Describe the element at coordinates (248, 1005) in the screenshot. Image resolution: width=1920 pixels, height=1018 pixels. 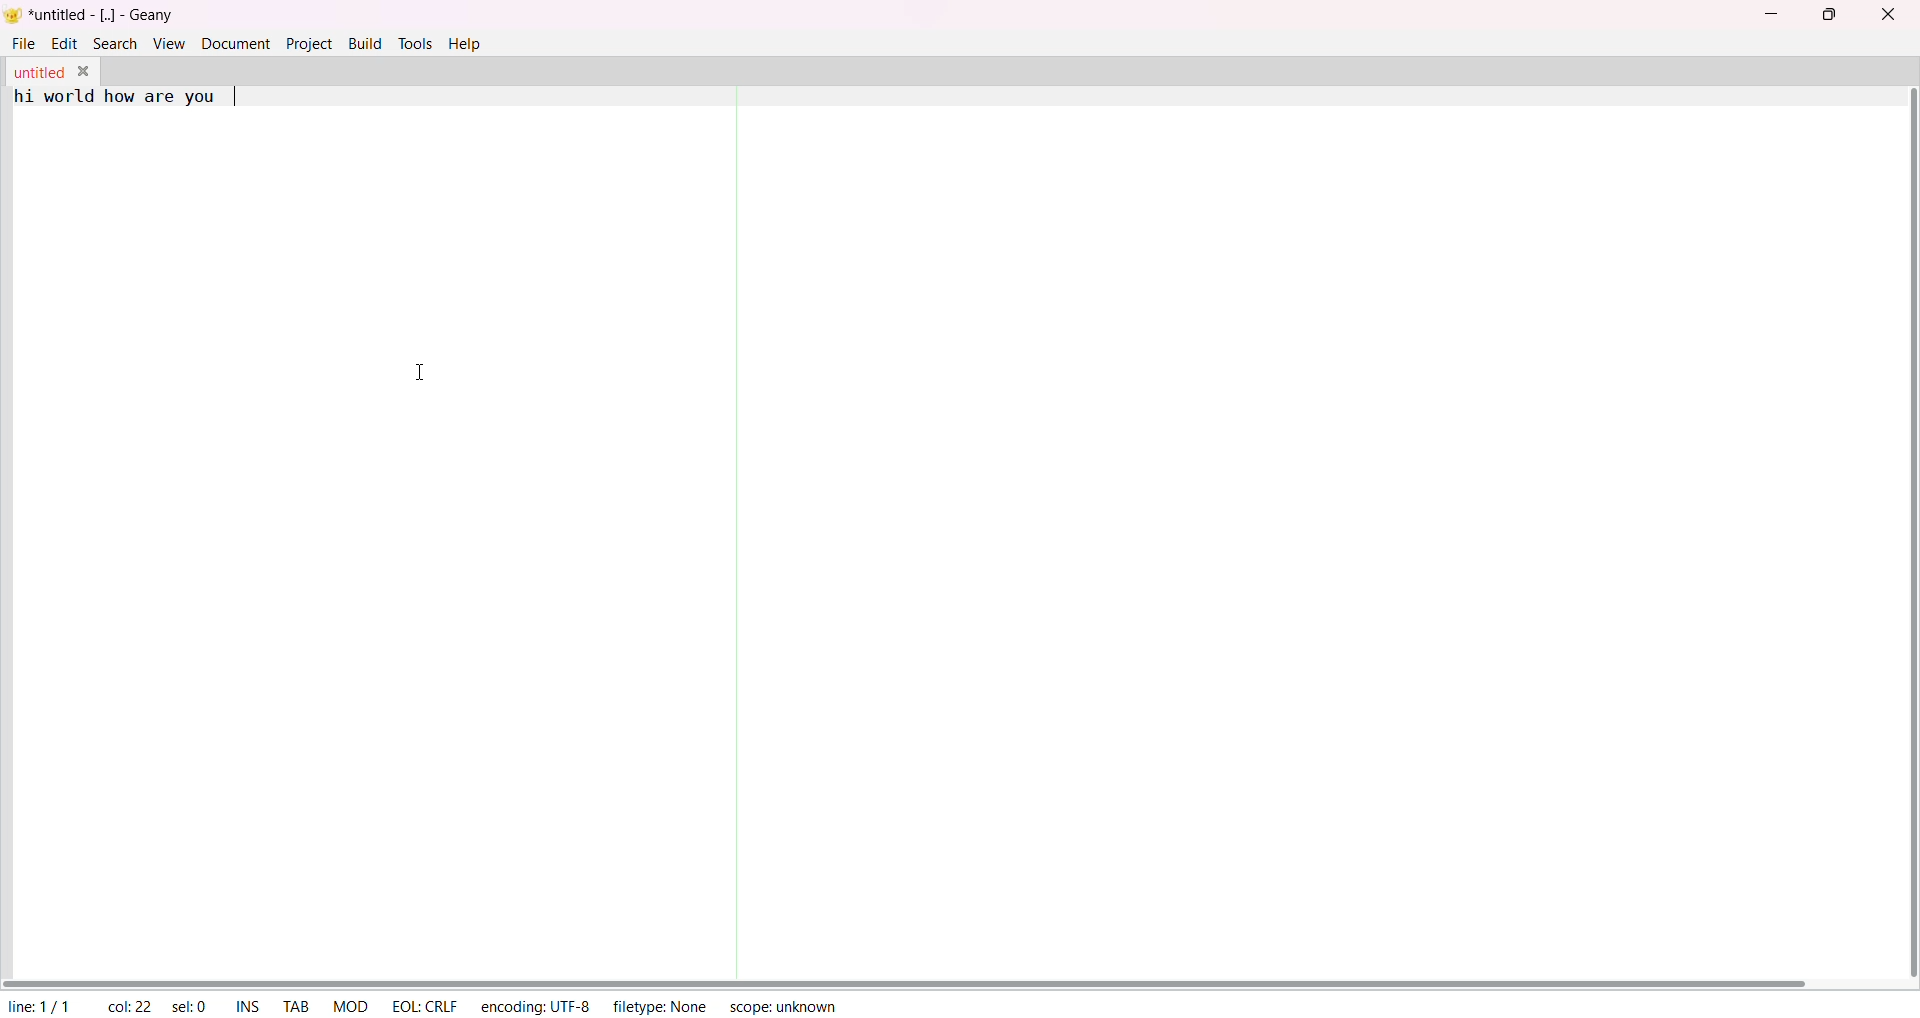
I see `ins` at that location.